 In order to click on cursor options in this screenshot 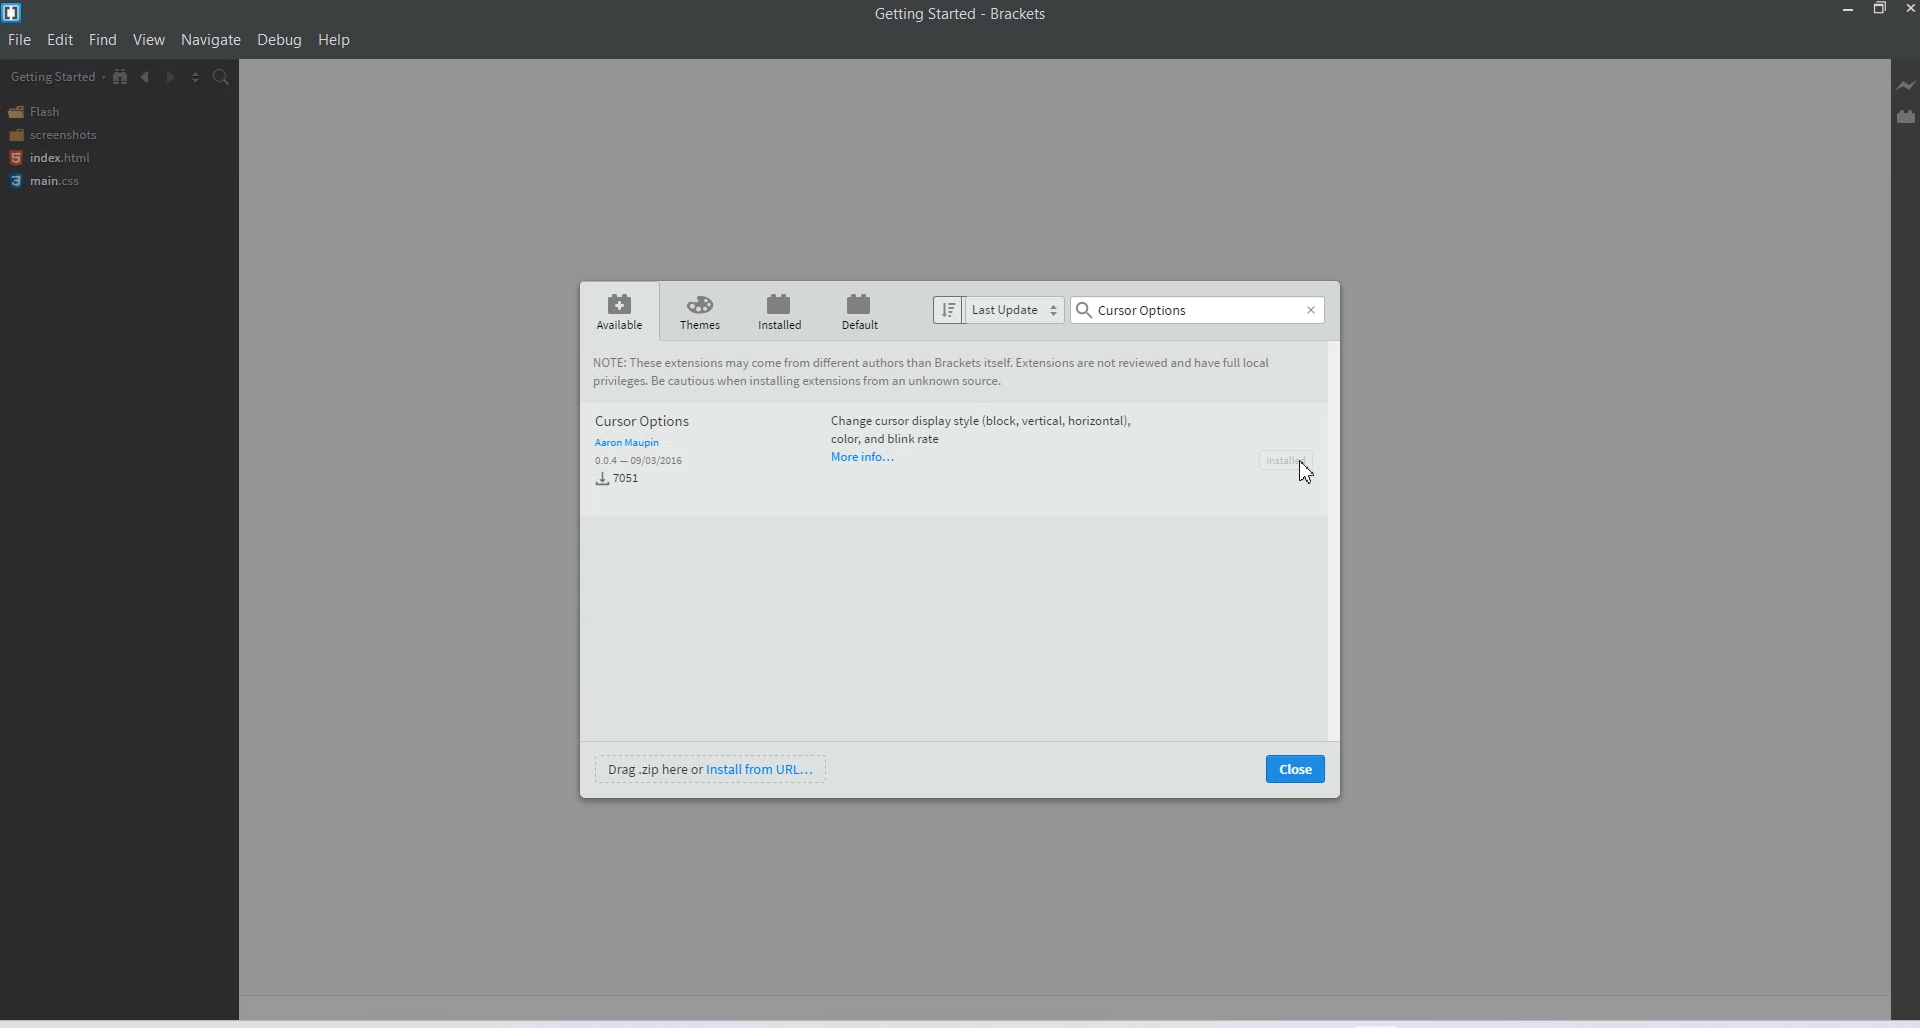, I will do `click(698, 422)`.